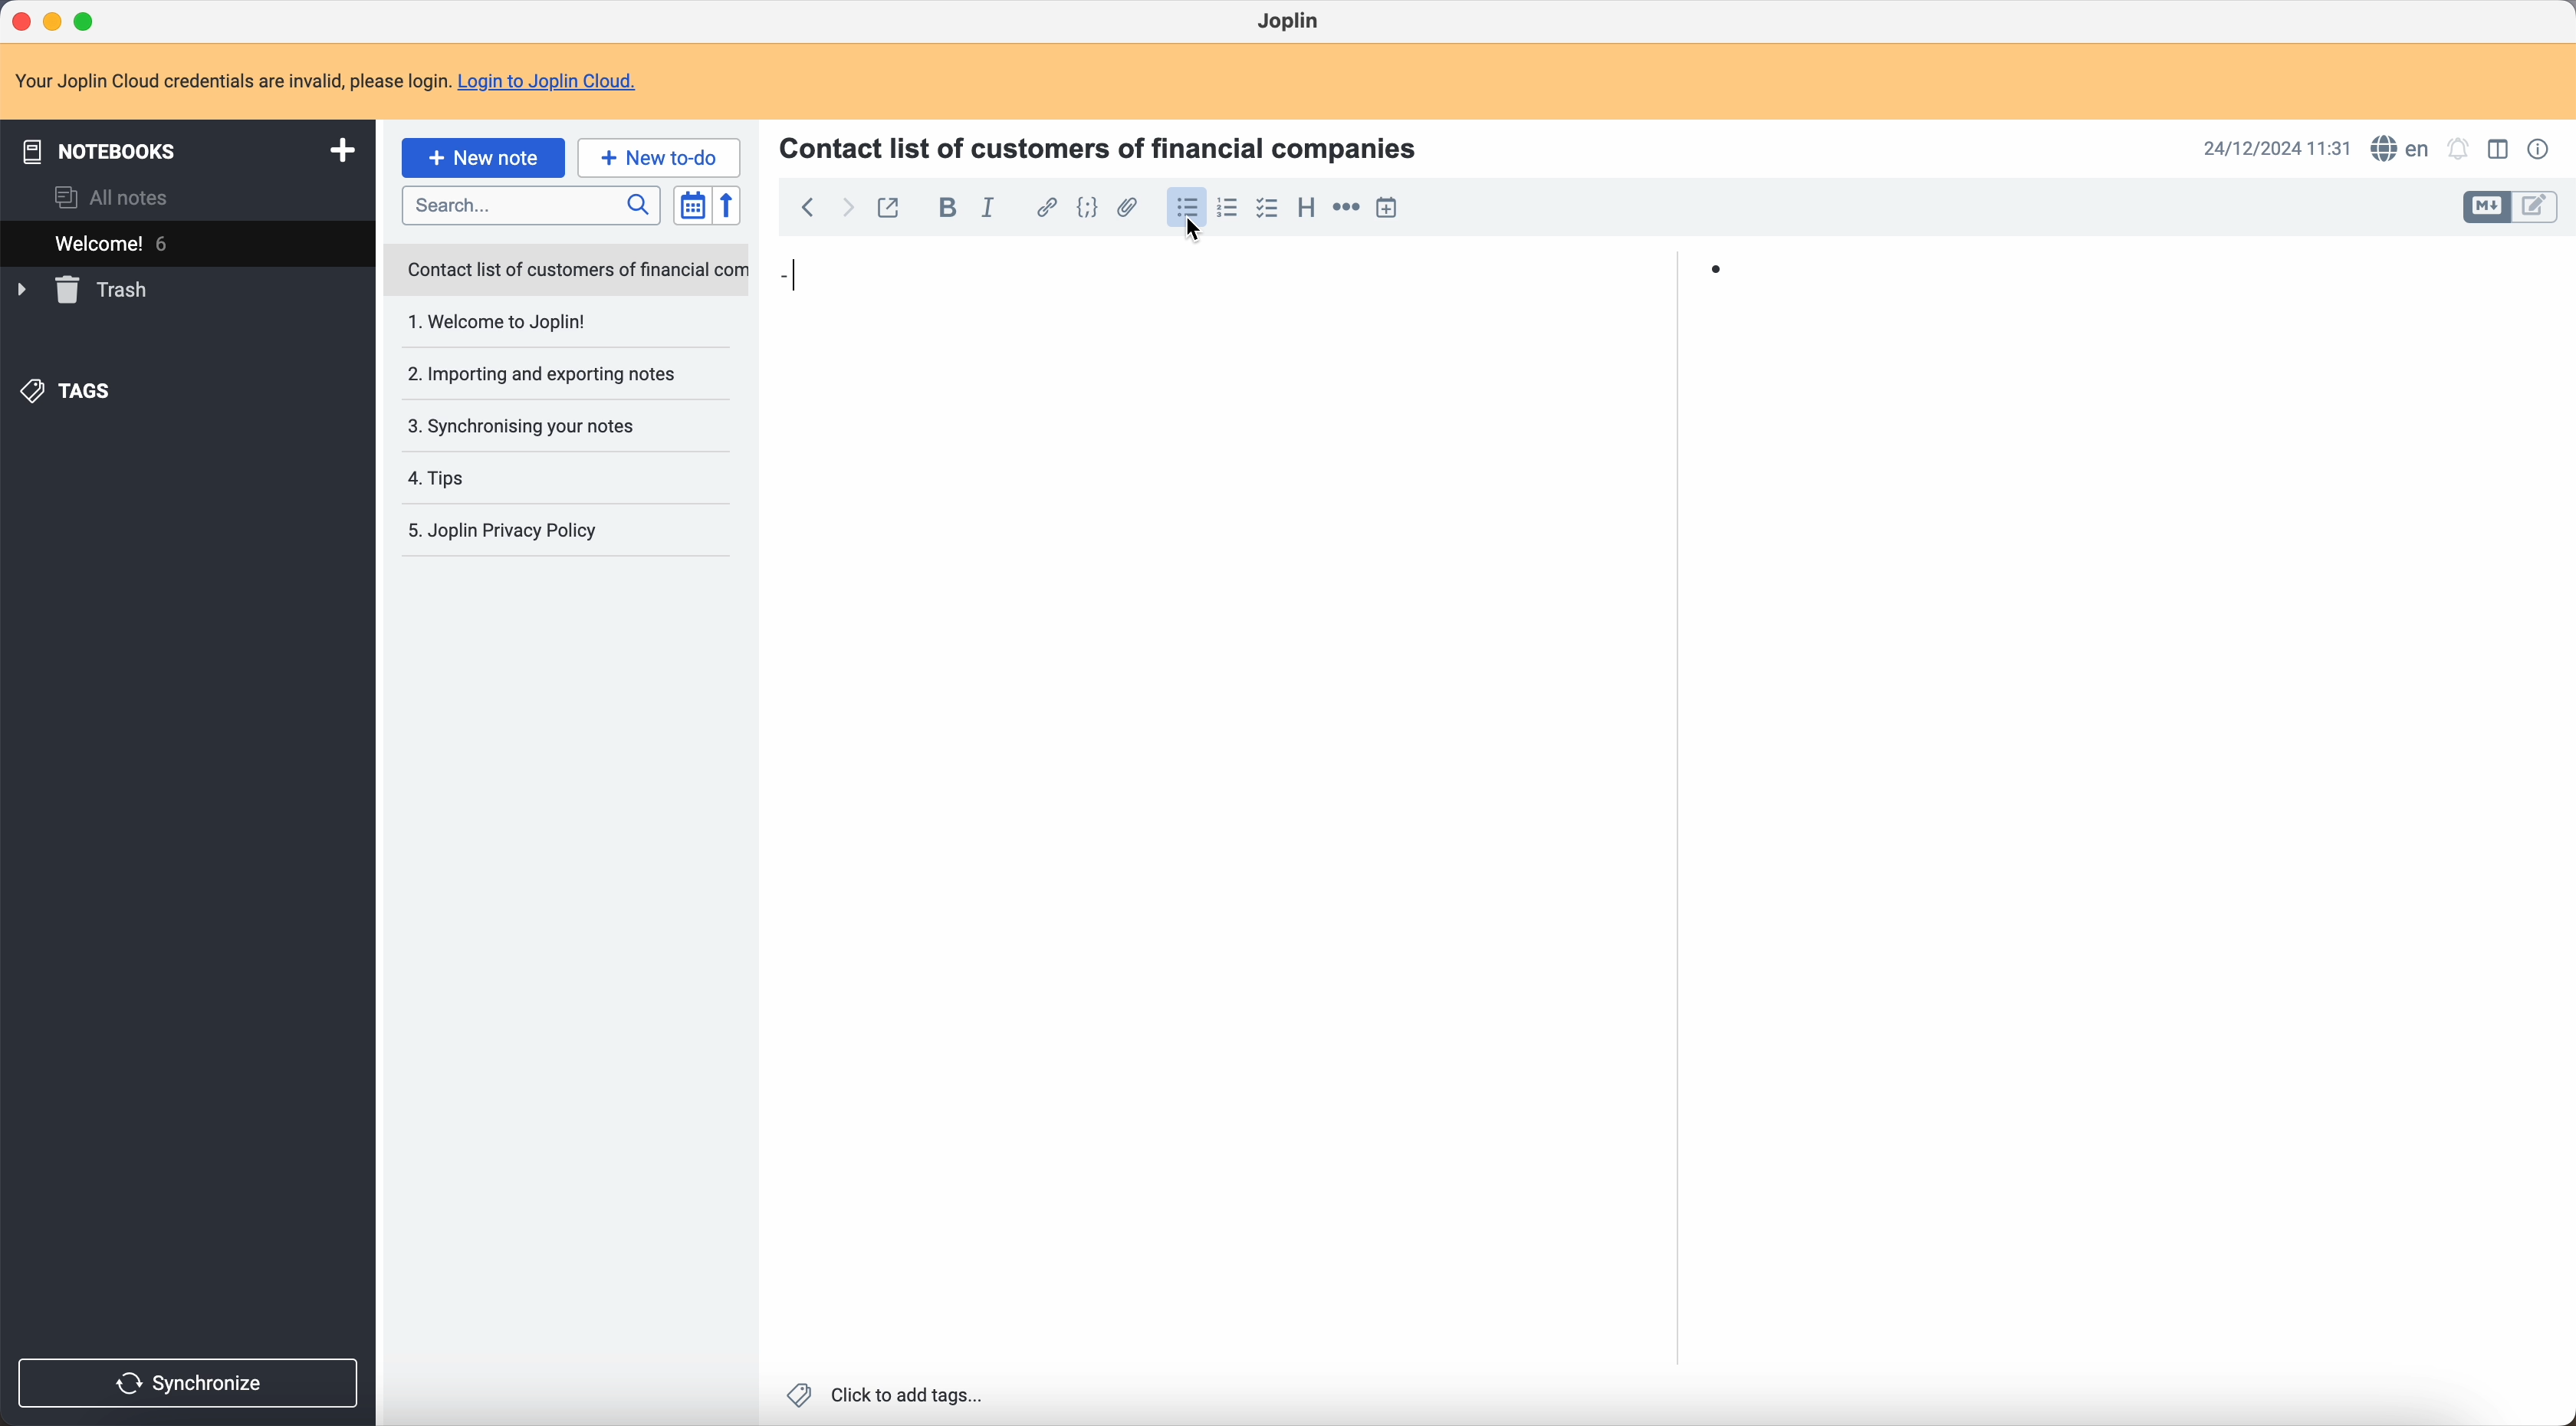 The height and width of the screenshot is (1426, 2576). Describe the element at coordinates (849, 209) in the screenshot. I see `foward` at that location.